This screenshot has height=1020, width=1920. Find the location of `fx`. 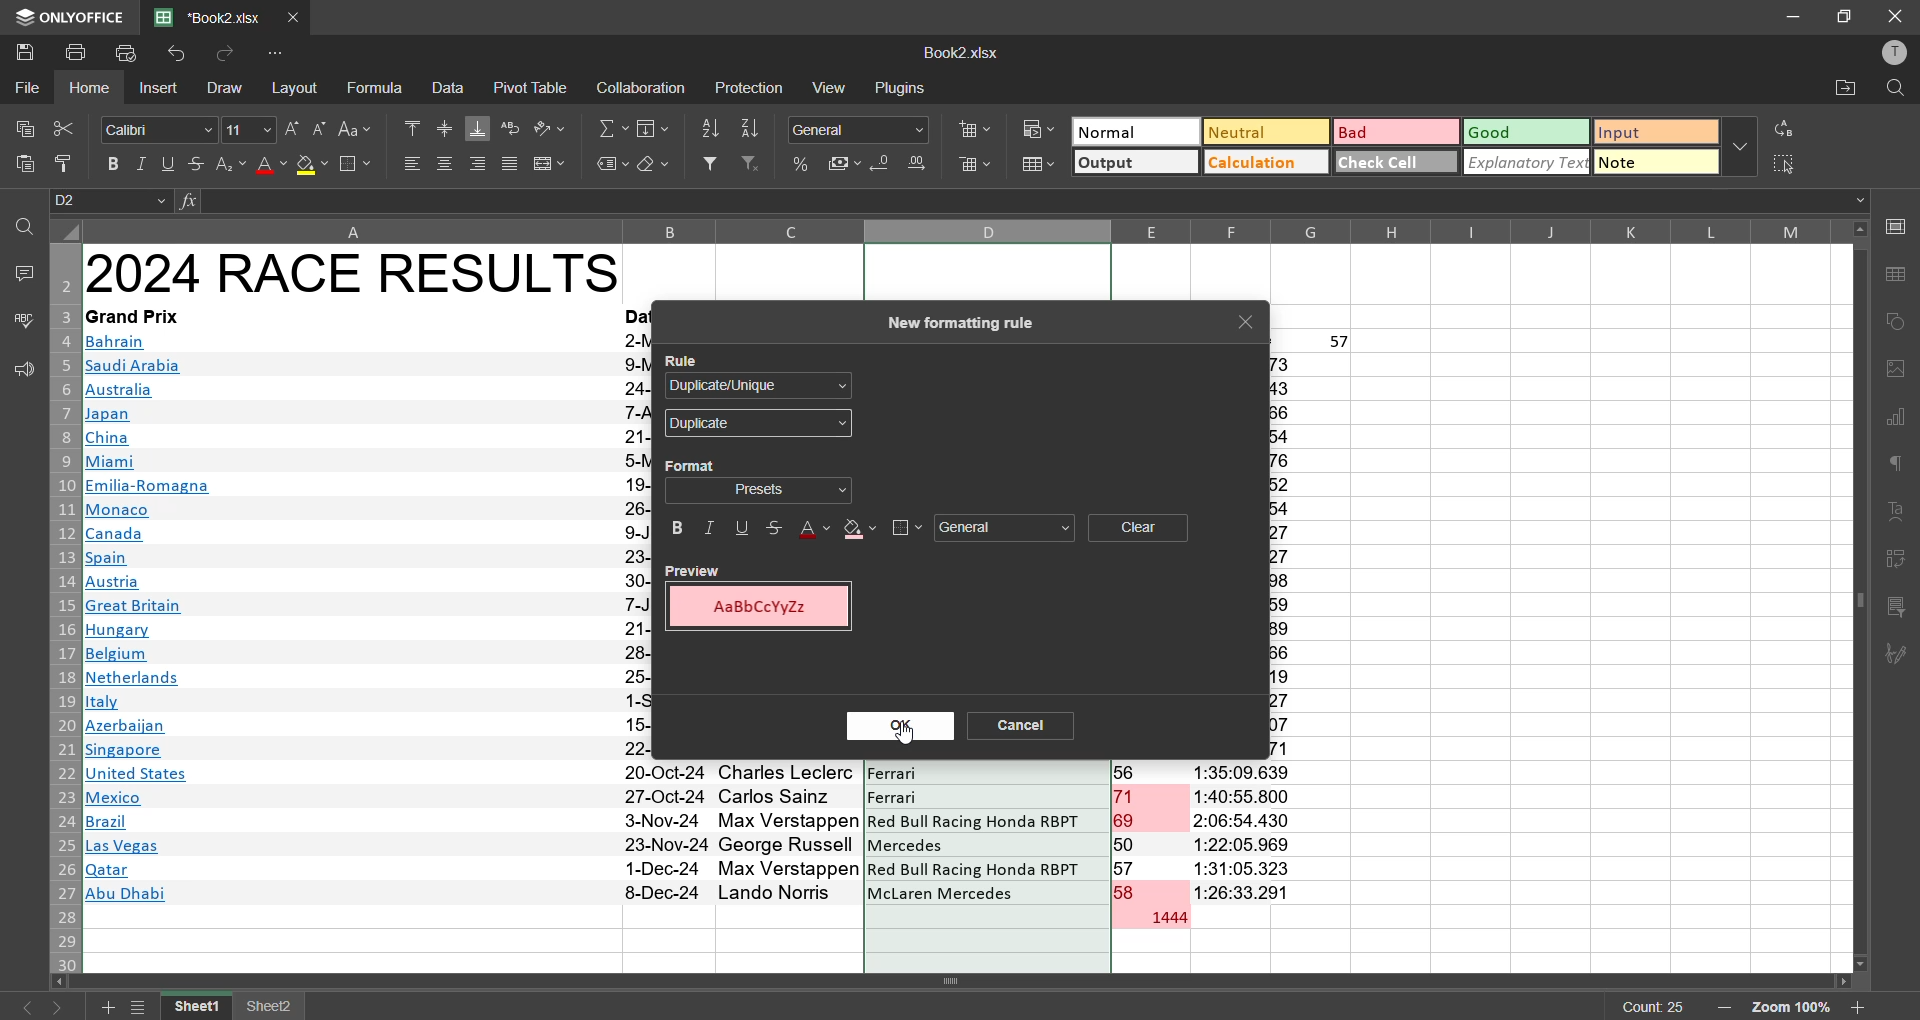

fx is located at coordinates (191, 201).